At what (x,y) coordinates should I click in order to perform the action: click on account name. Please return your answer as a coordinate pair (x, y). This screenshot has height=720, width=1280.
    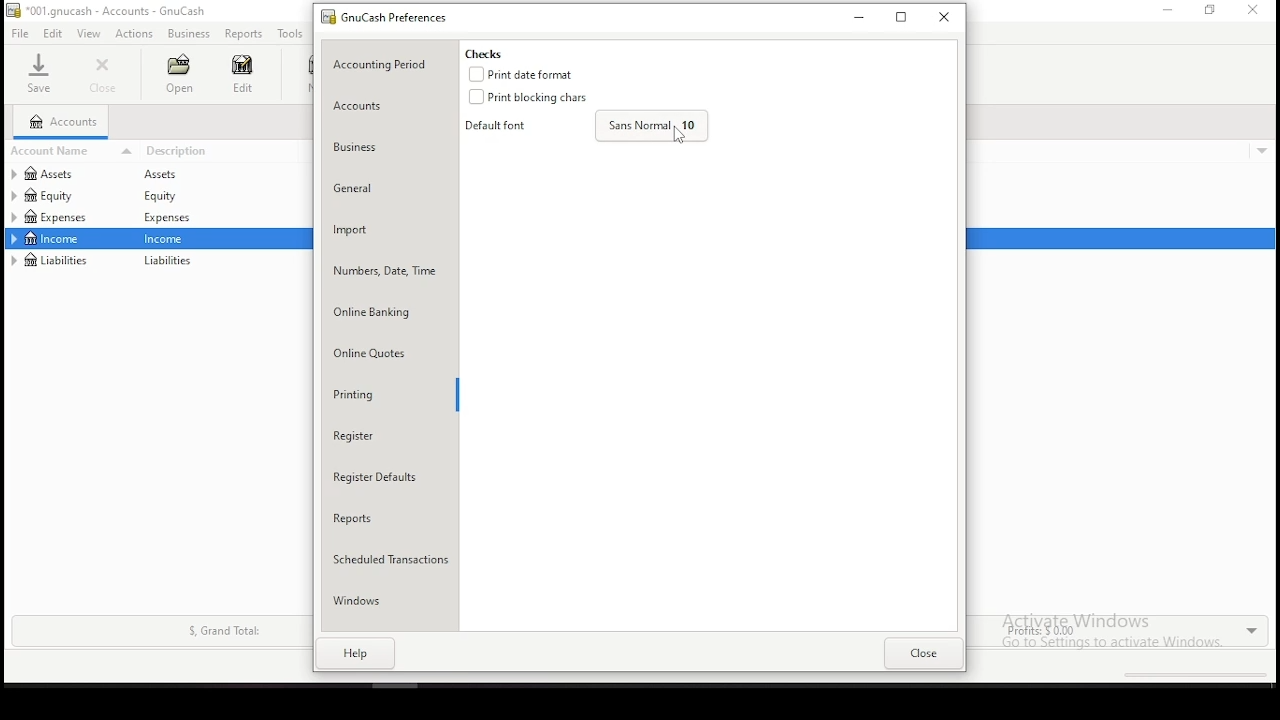
    Looking at the image, I should click on (74, 150).